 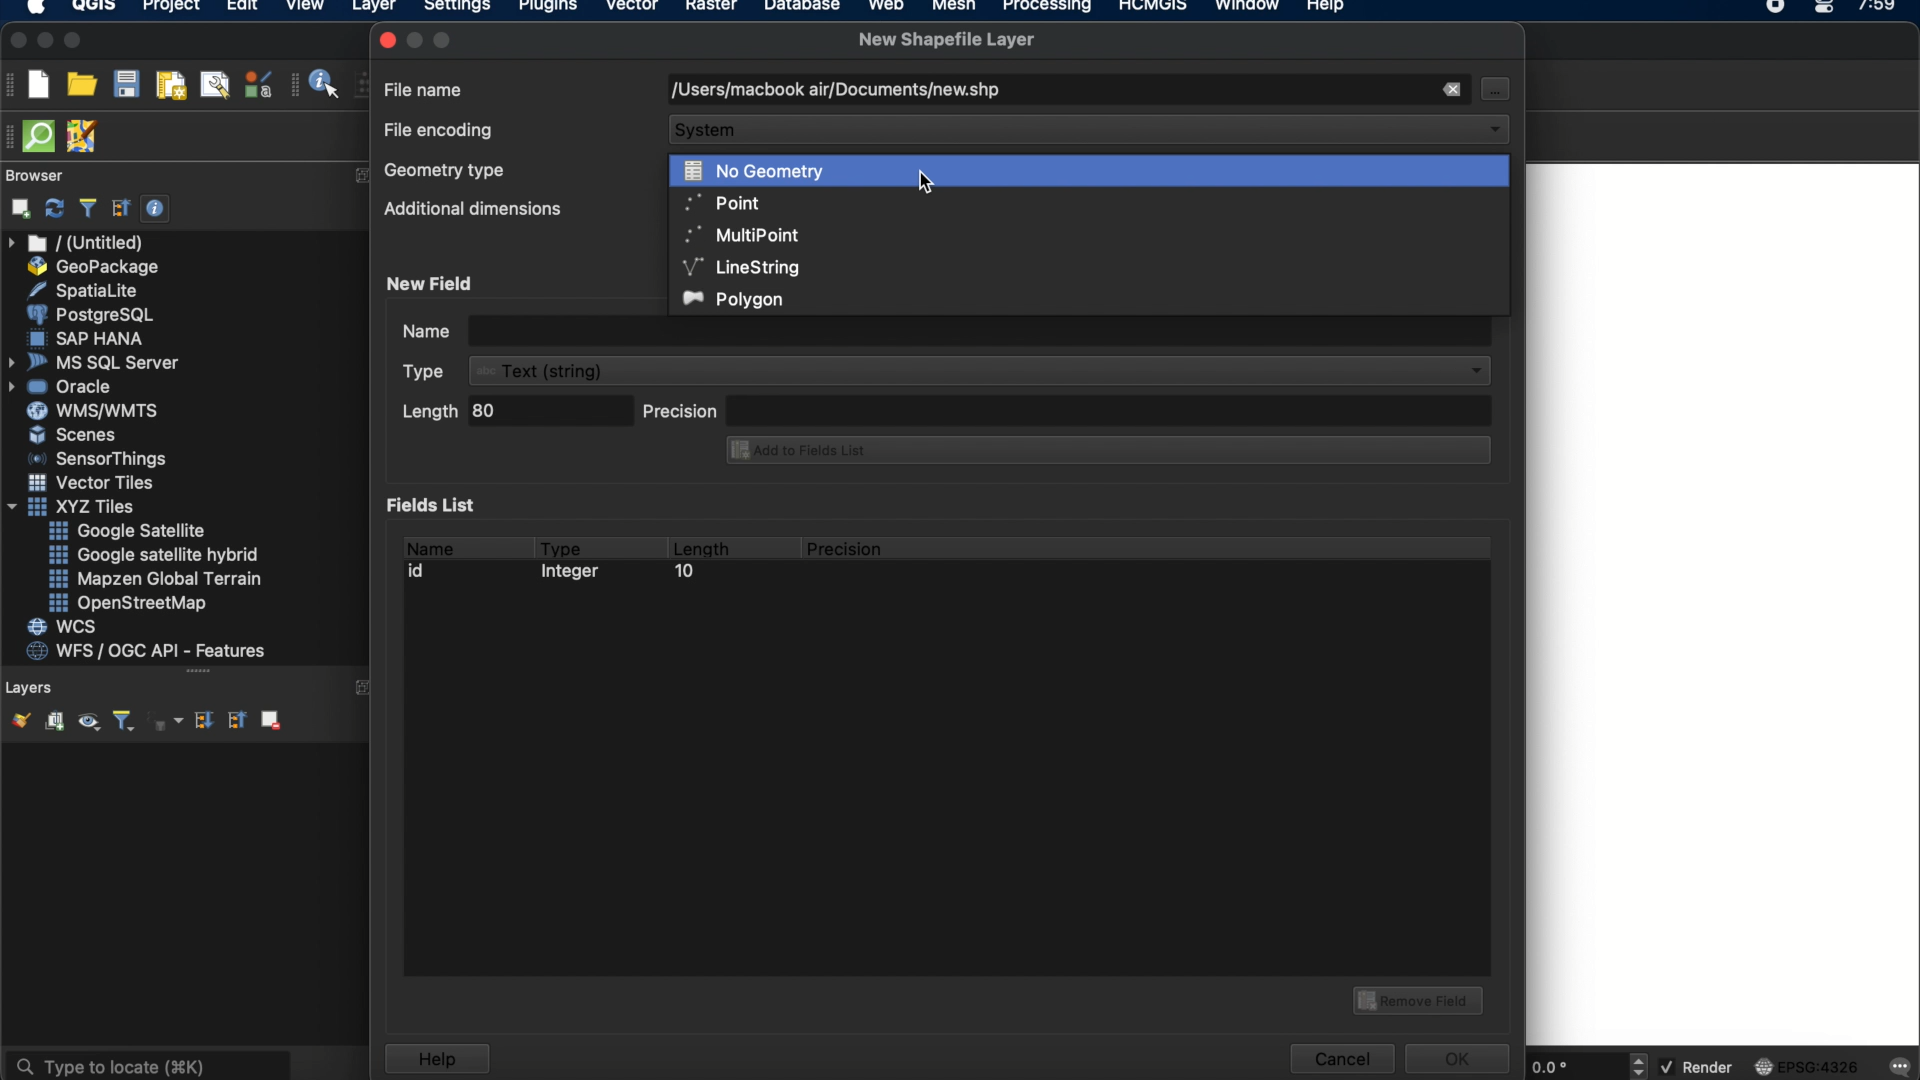 I want to click on plugins, so click(x=548, y=9).